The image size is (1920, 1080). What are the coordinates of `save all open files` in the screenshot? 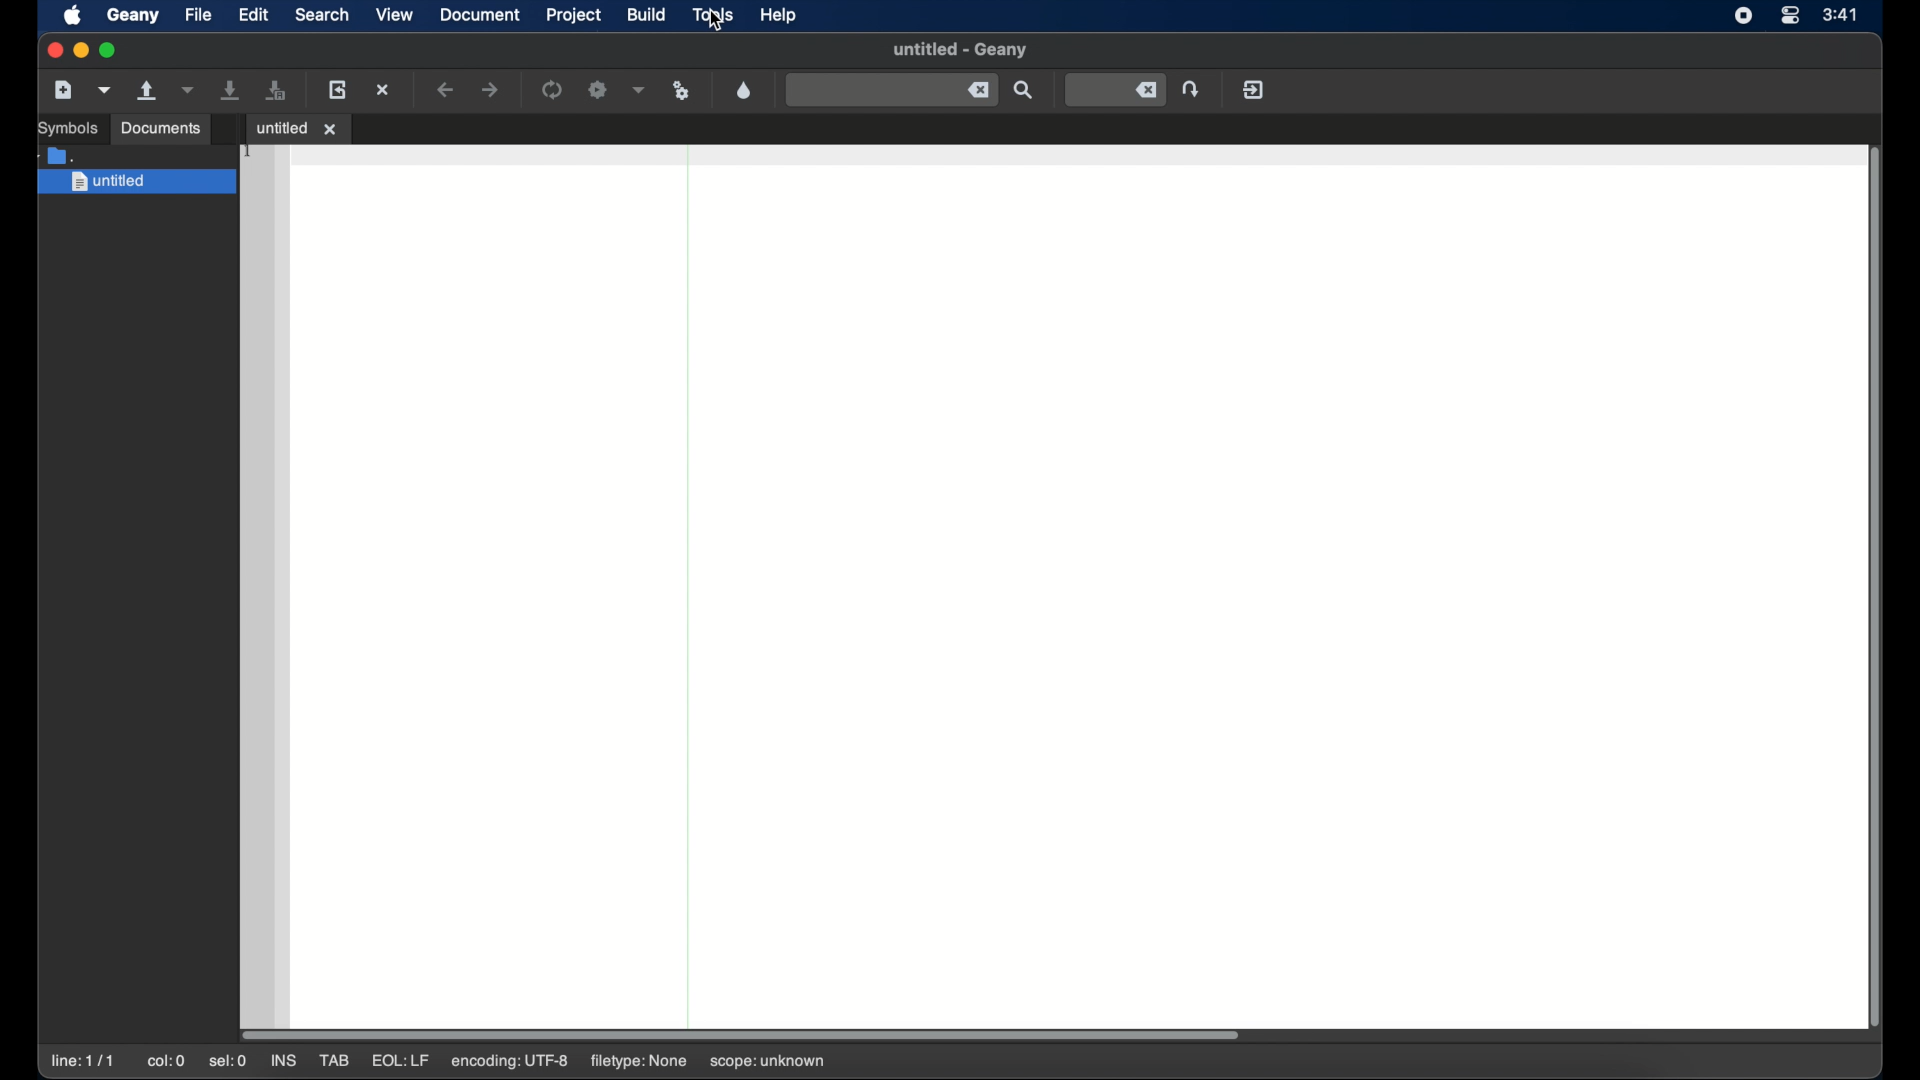 It's located at (278, 90).